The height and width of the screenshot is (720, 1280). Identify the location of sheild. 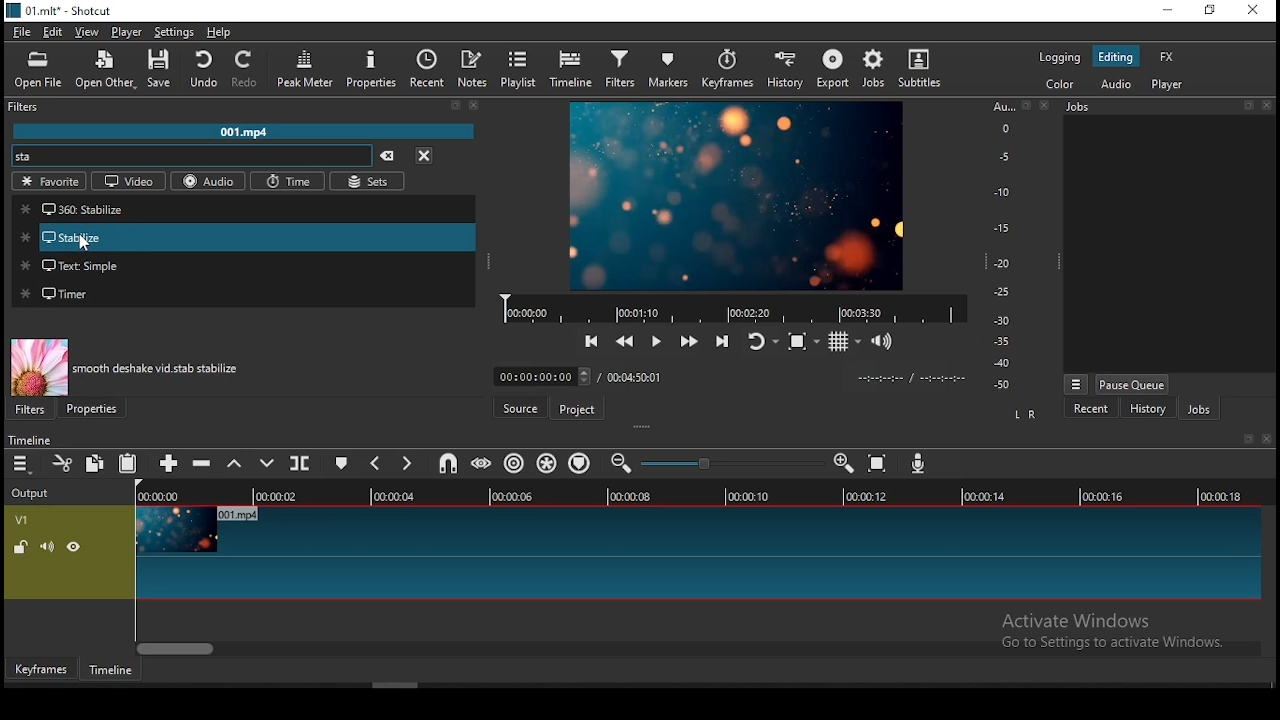
(582, 463).